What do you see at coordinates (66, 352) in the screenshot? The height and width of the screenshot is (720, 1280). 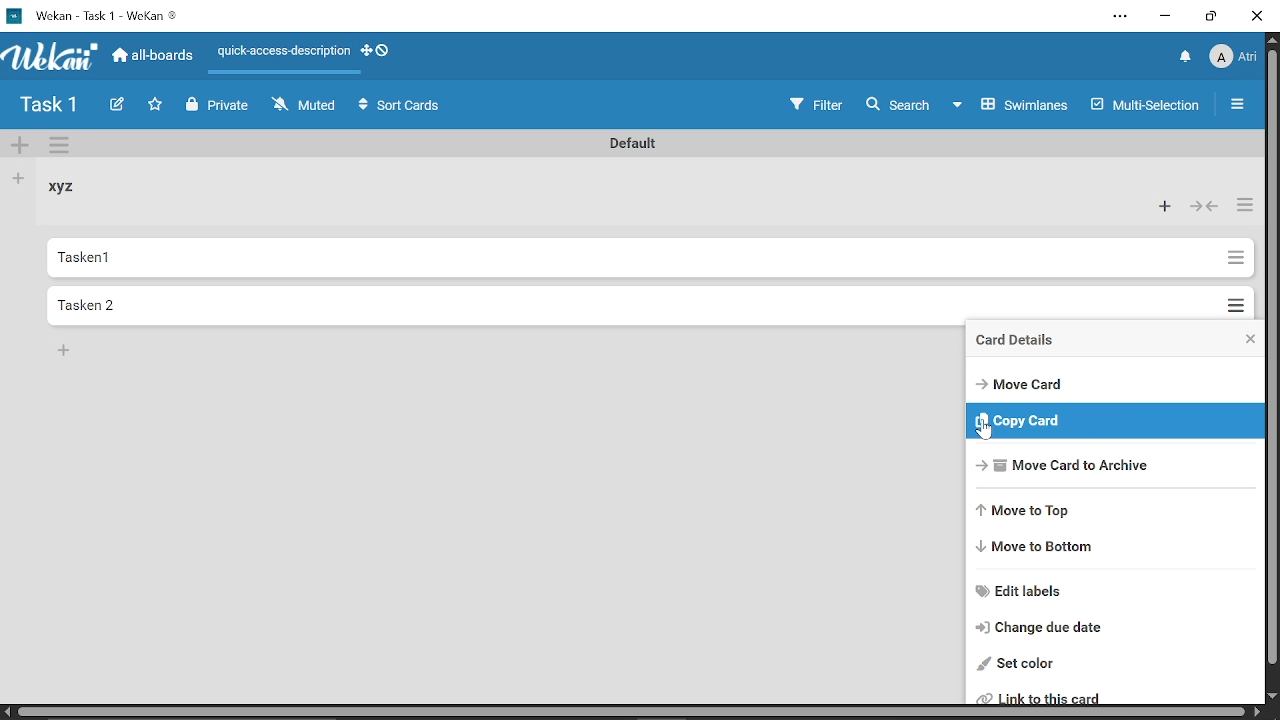 I see `Add card to the bottom of the list` at bounding box center [66, 352].